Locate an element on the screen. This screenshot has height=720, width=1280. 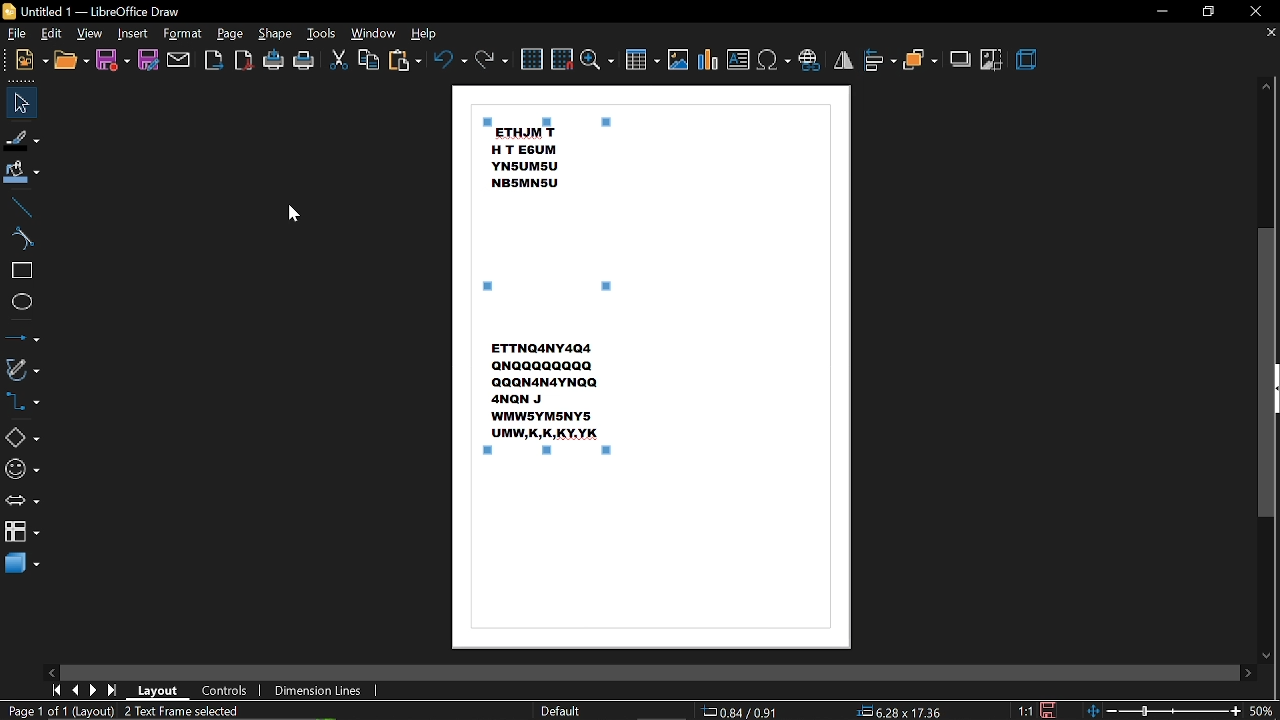
move down is located at coordinates (1265, 655).